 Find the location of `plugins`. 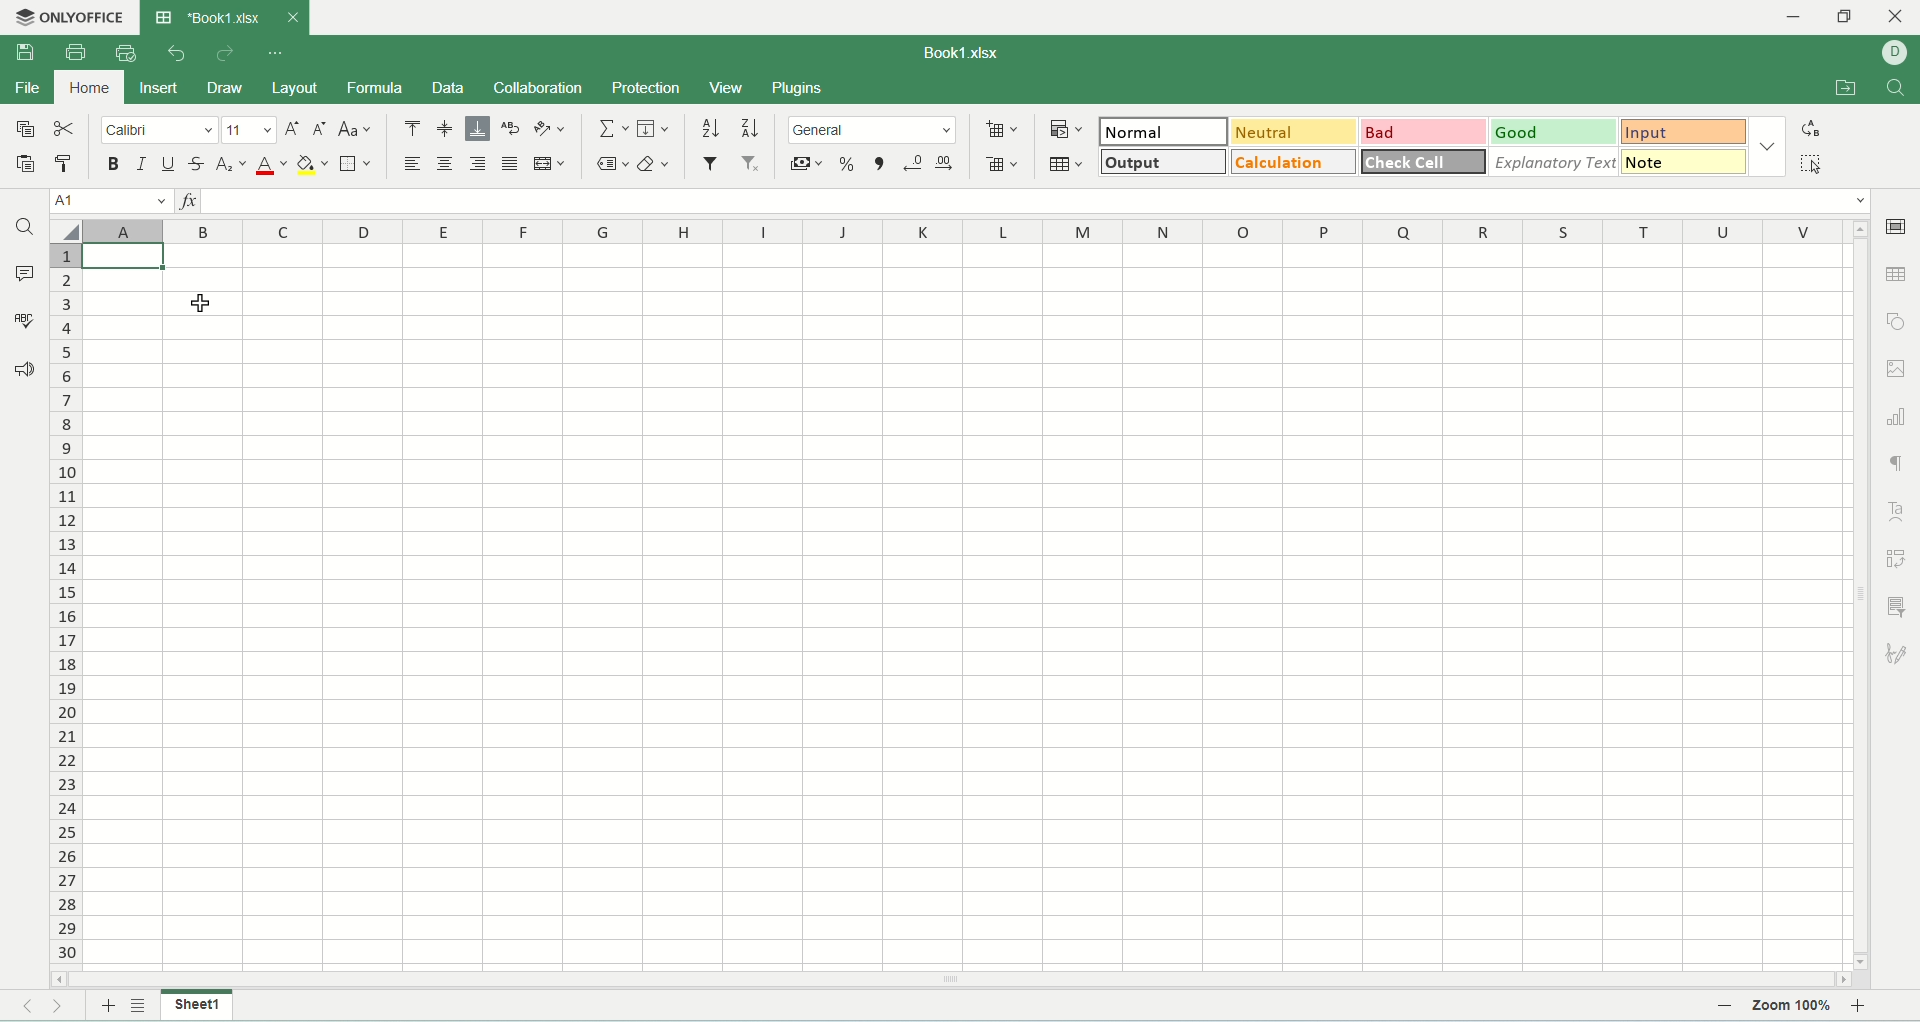

plugins is located at coordinates (798, 89).